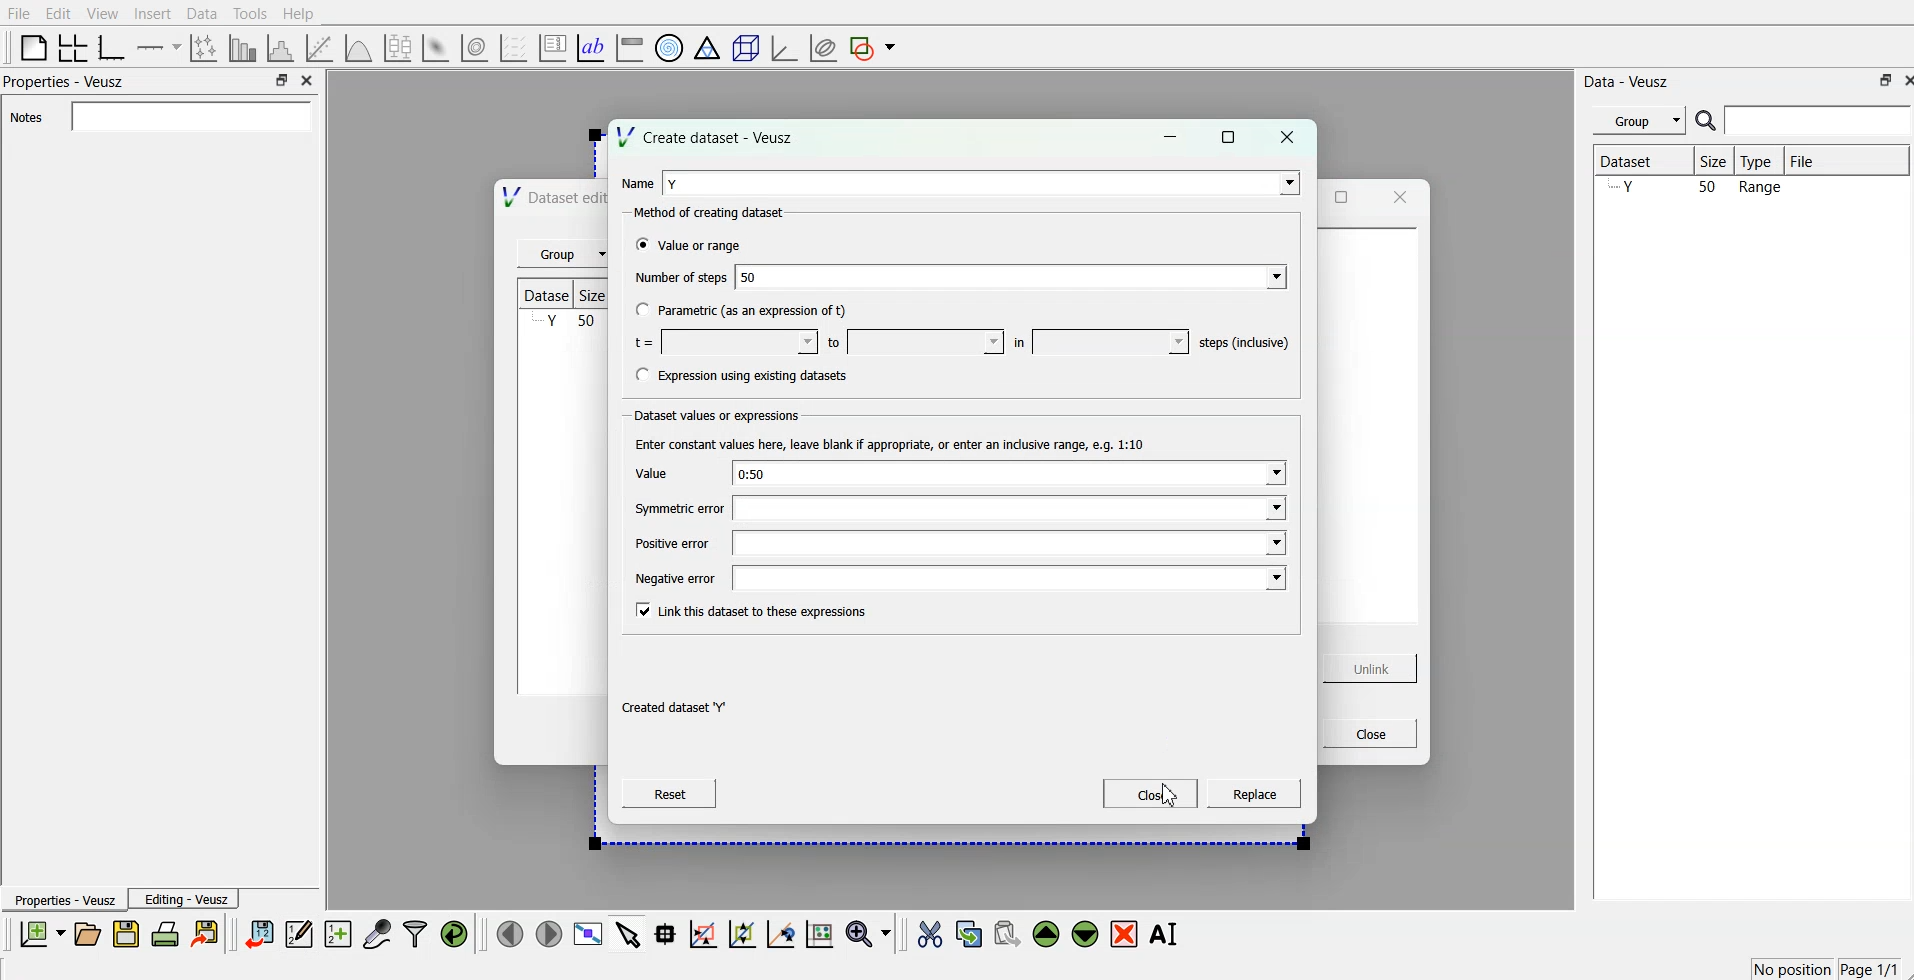 The image size is (1914, 980). I want to click on Parametric (as an expression of t), so click(756, 308).